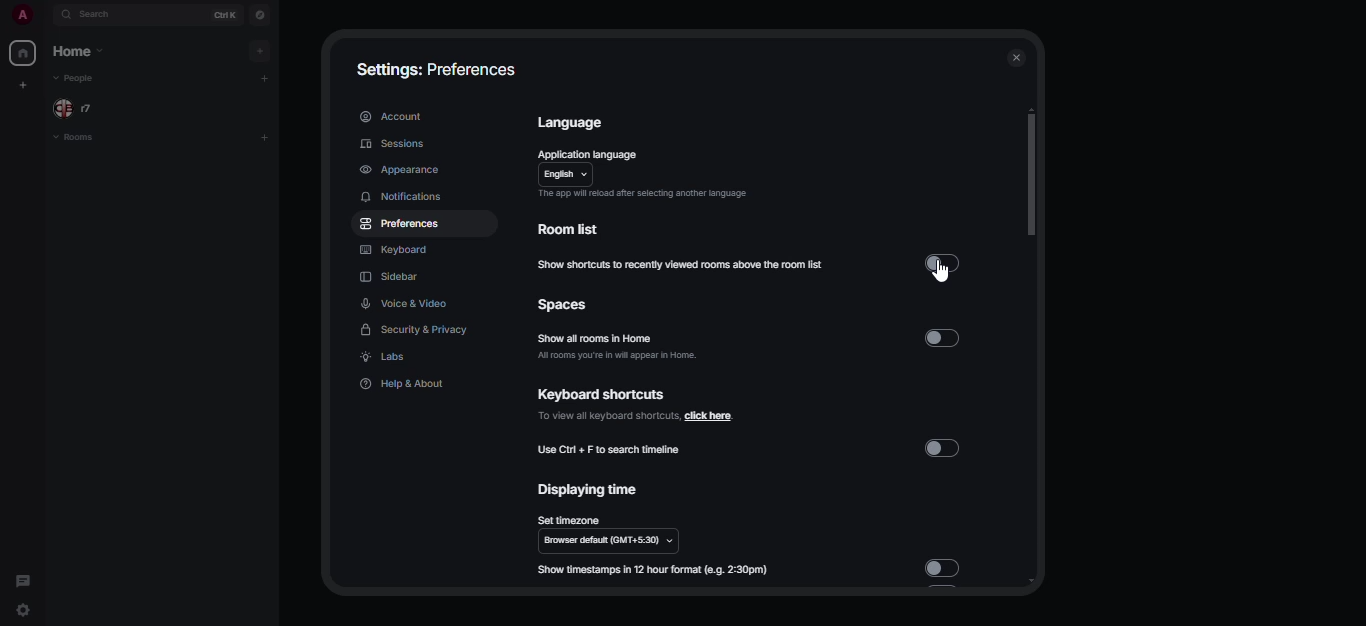 The height and width of the screenshot is (626, 1366). What do you see at coordinates (23, 51) in the screenshot?
I see `home` at bounding box center [23, 51].